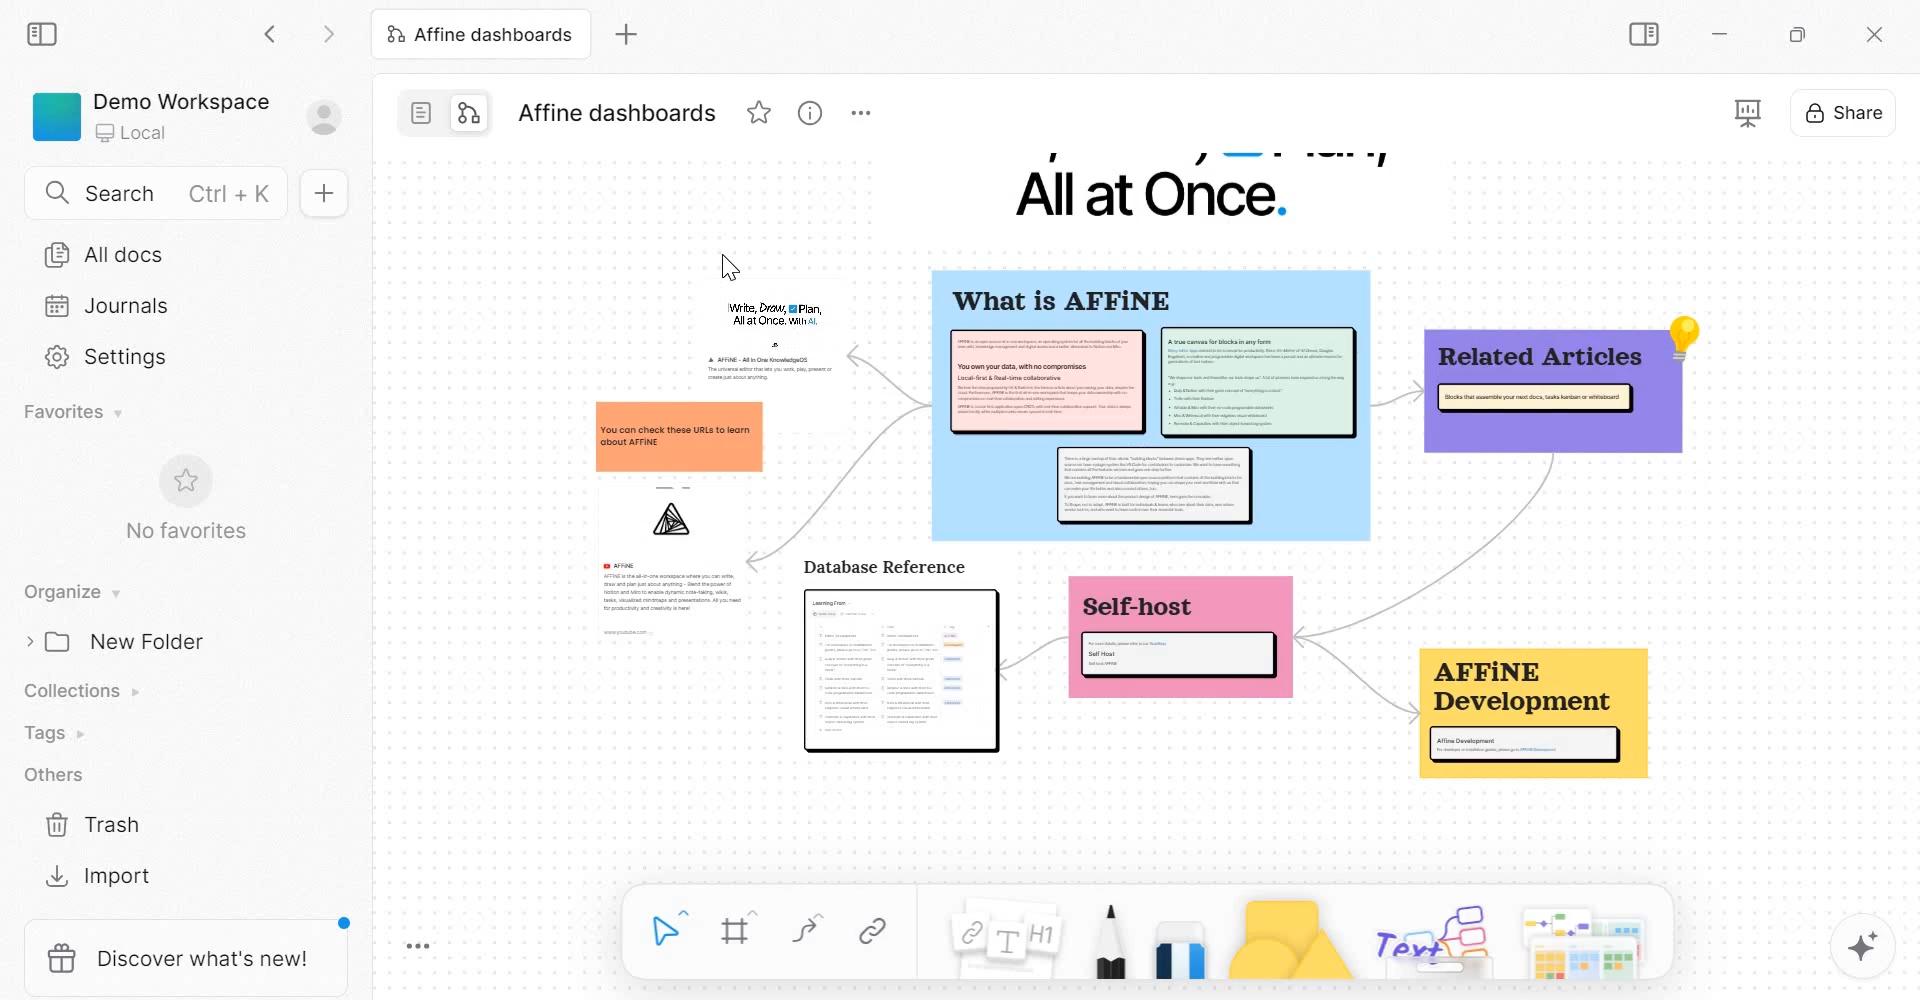 This screenshot has width=1920, height=1000. What do you see at coordinates (415, 946) in the screenshot?
I see `Toggle Zoom Tool Bar` at bounding box center [415, 946].